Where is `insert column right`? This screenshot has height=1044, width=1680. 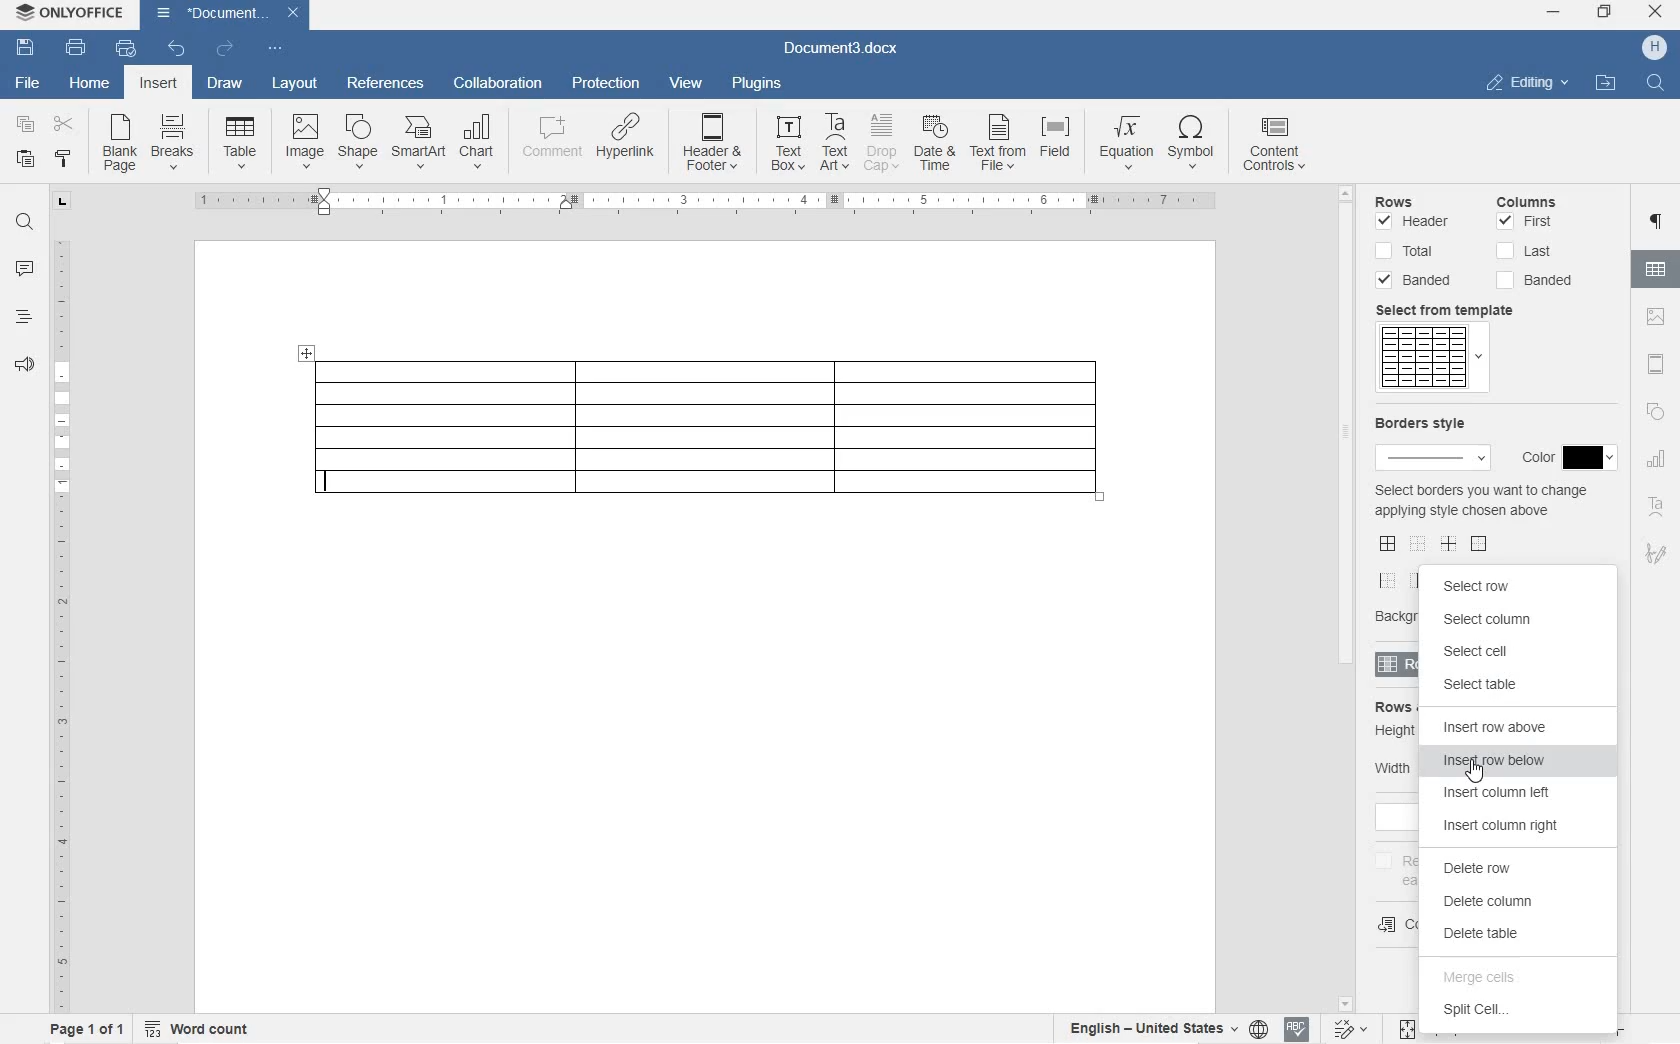 insert column right is located at coordinates (1510, 827).